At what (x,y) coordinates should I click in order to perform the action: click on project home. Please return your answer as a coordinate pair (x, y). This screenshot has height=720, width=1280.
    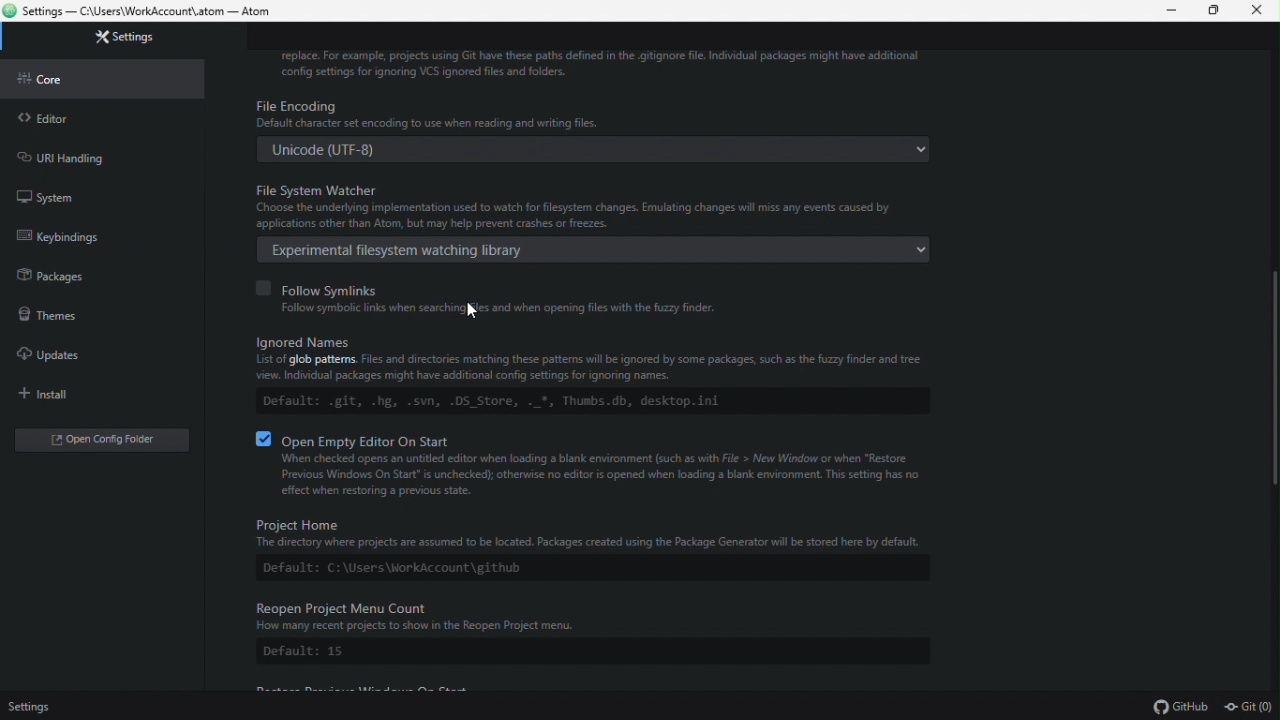
    Looking at the image, I should click on (589, 548).